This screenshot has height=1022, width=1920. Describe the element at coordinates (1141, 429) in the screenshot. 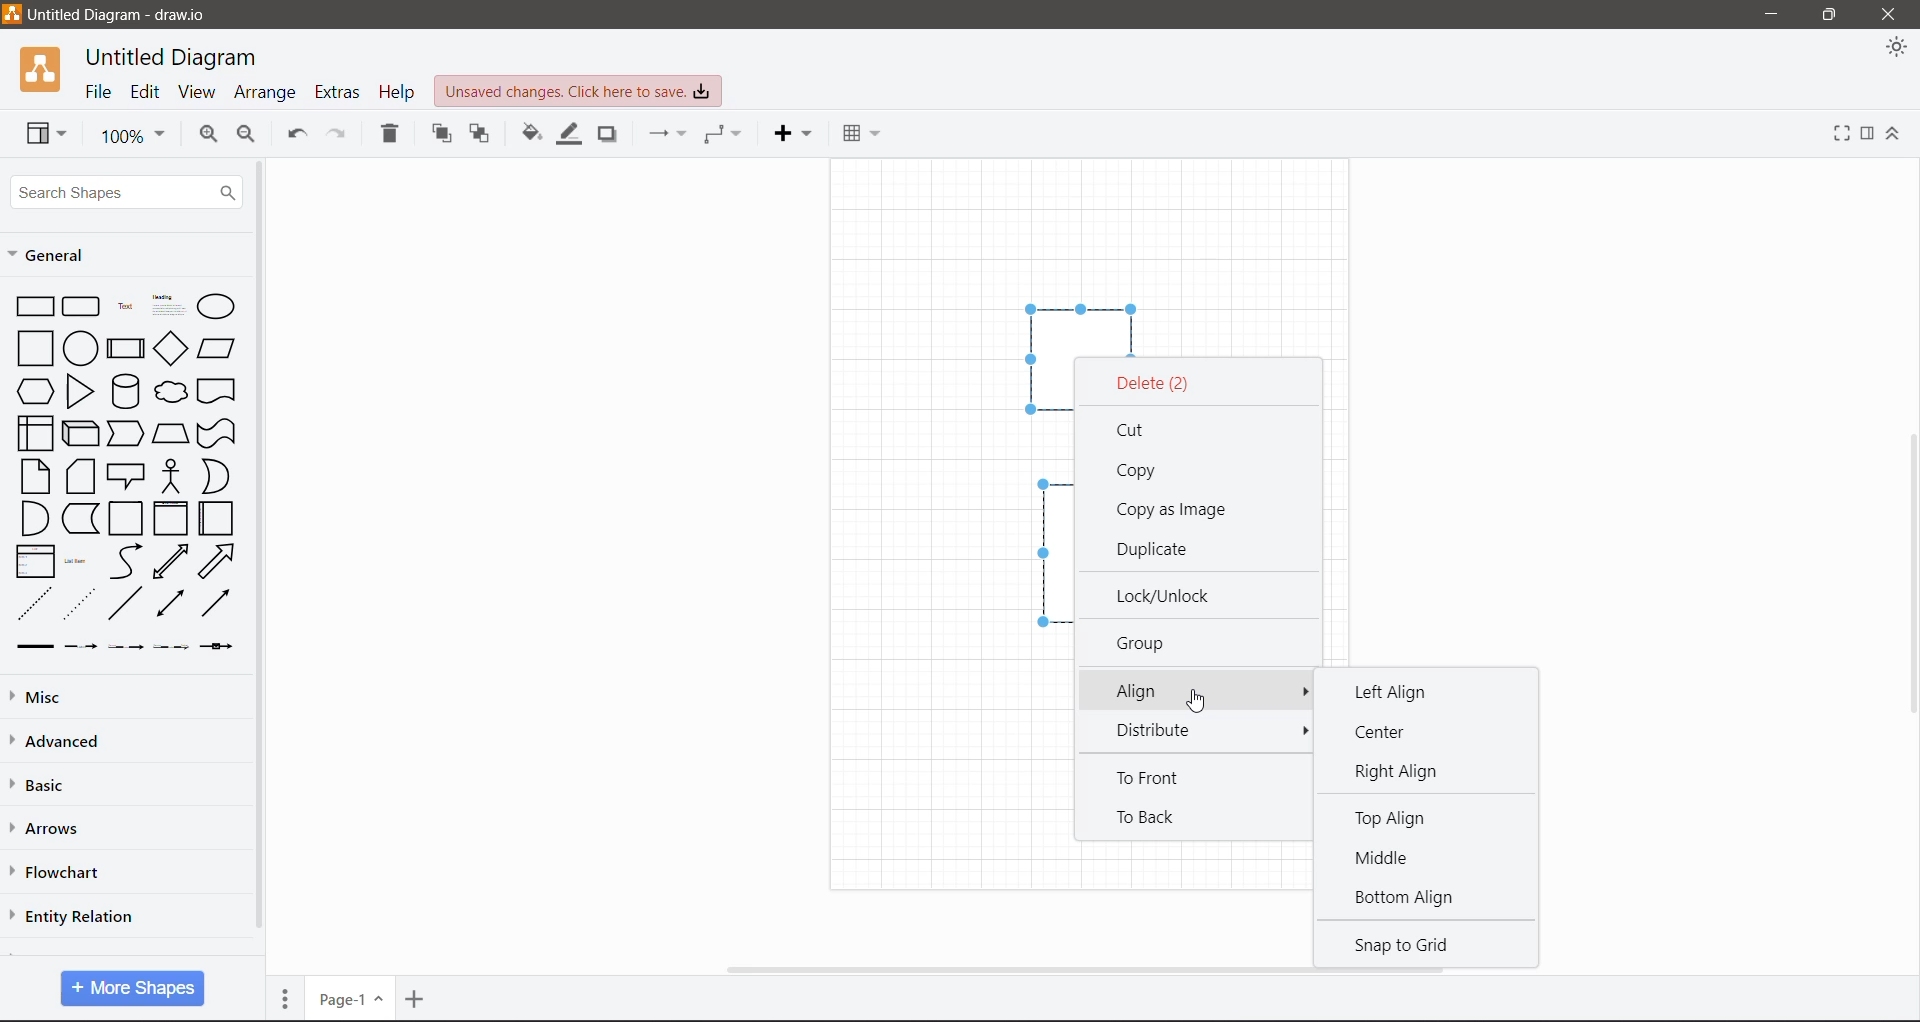

I see `Cut` at that location.